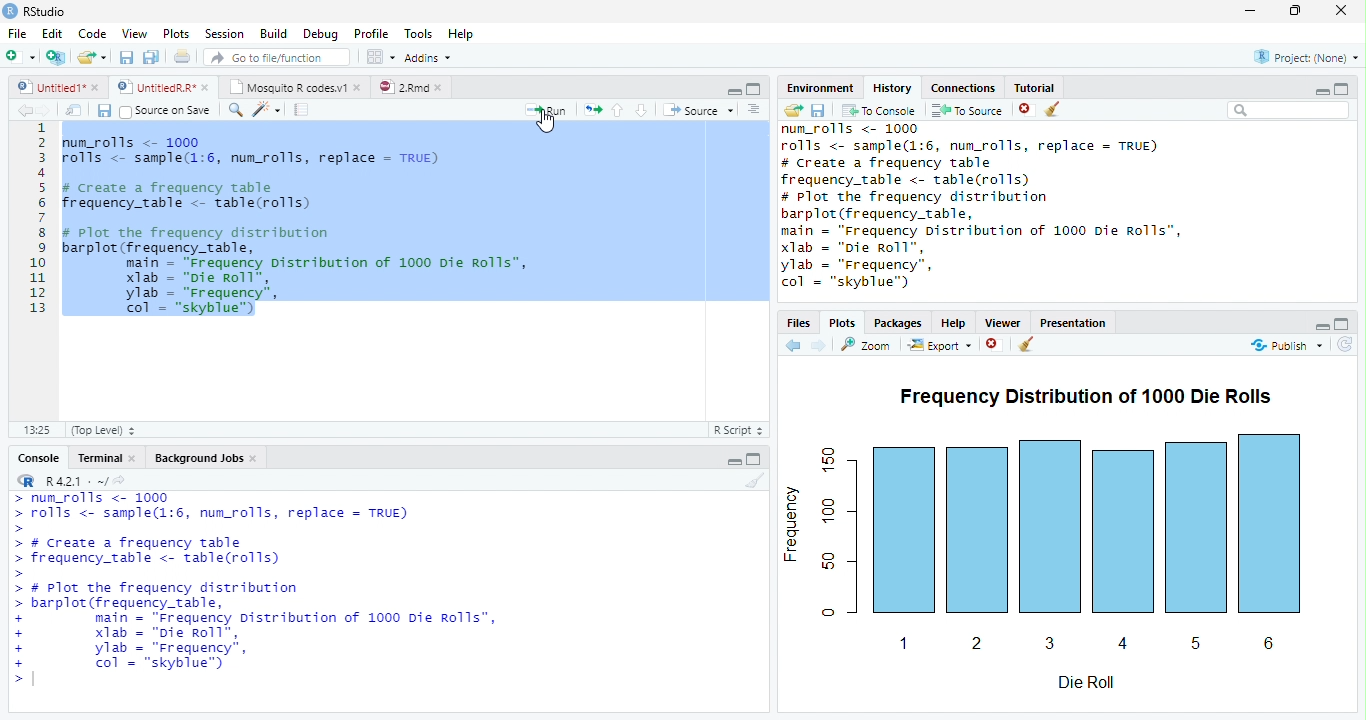 This screenshot has width=1366, height=720. What do you see at coordinates (265, 110) in the screenshot?
I see `Code Tools` at bounding box center [265, 110].